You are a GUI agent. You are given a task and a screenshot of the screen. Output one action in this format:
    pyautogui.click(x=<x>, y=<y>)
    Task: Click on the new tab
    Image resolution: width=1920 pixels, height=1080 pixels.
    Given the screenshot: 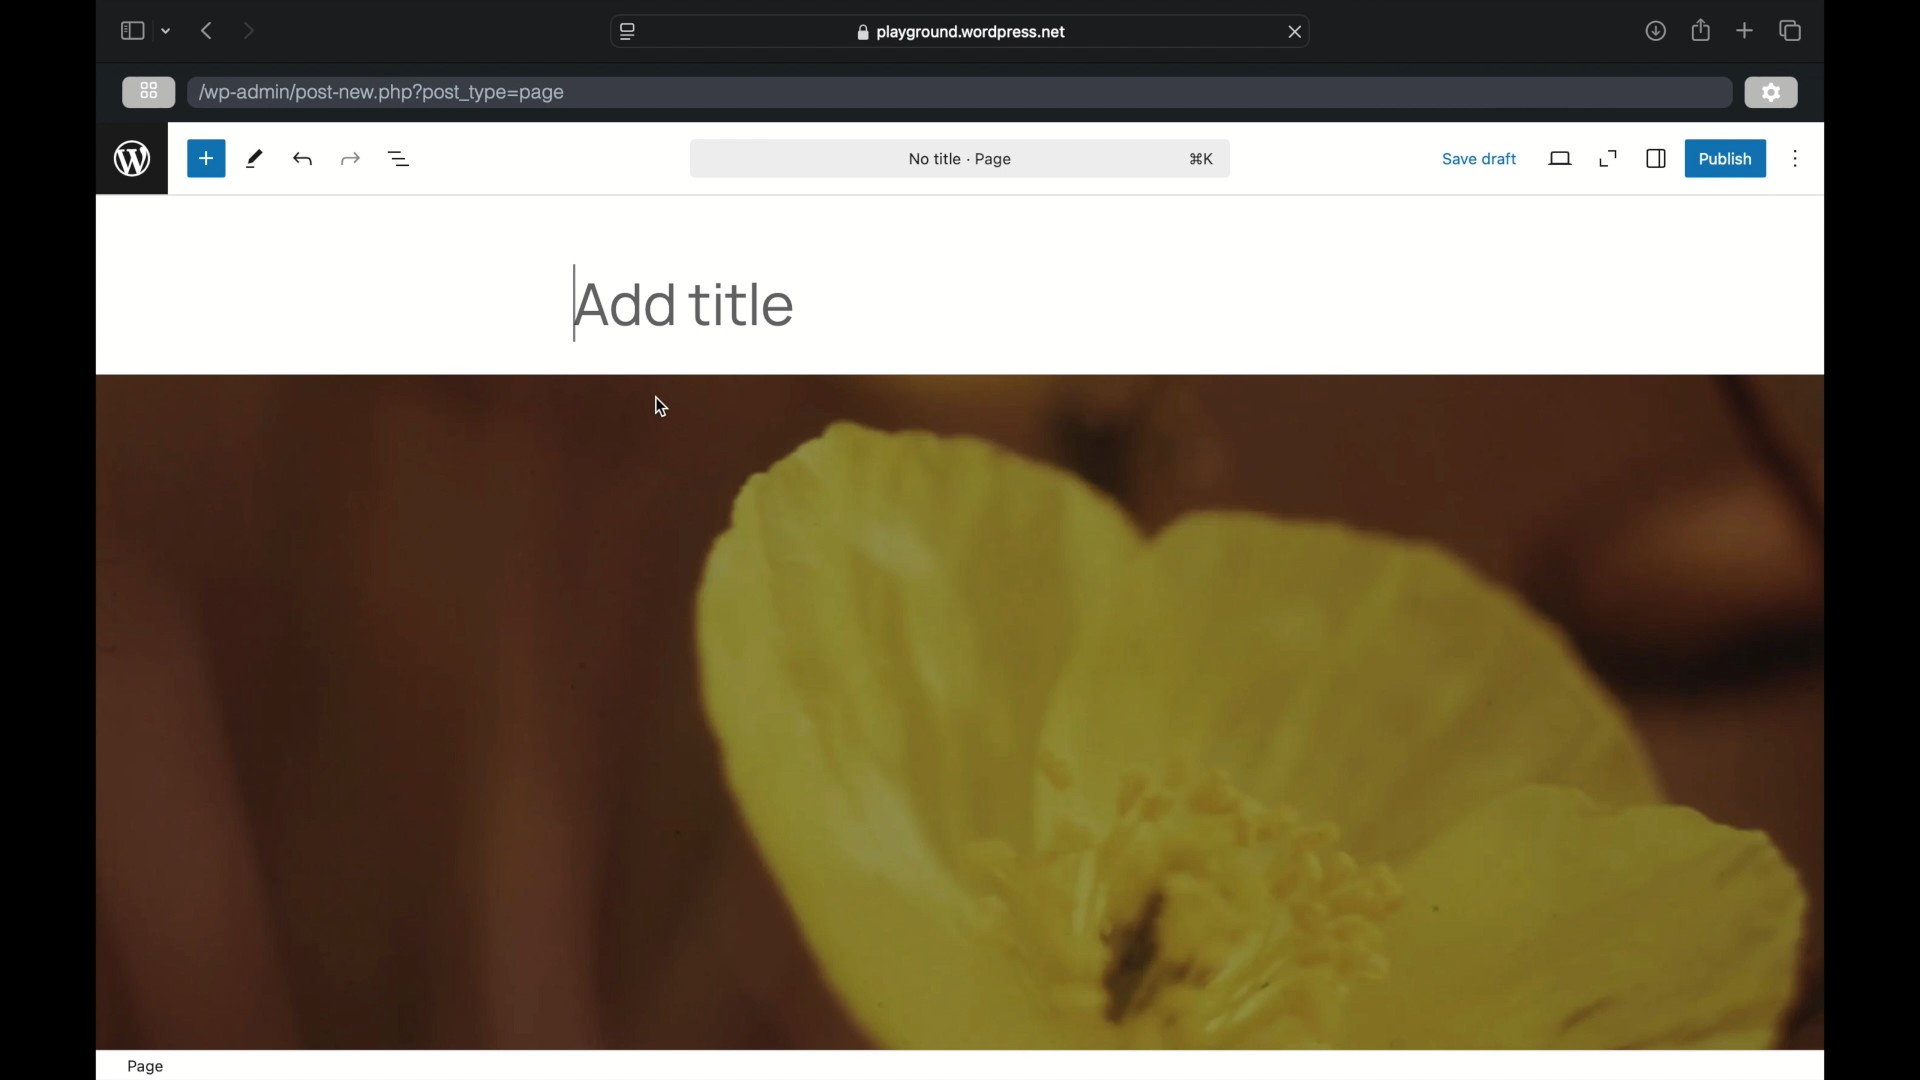 What is the action you would take?
    pyautogui.click(x=1744, y=30)
    